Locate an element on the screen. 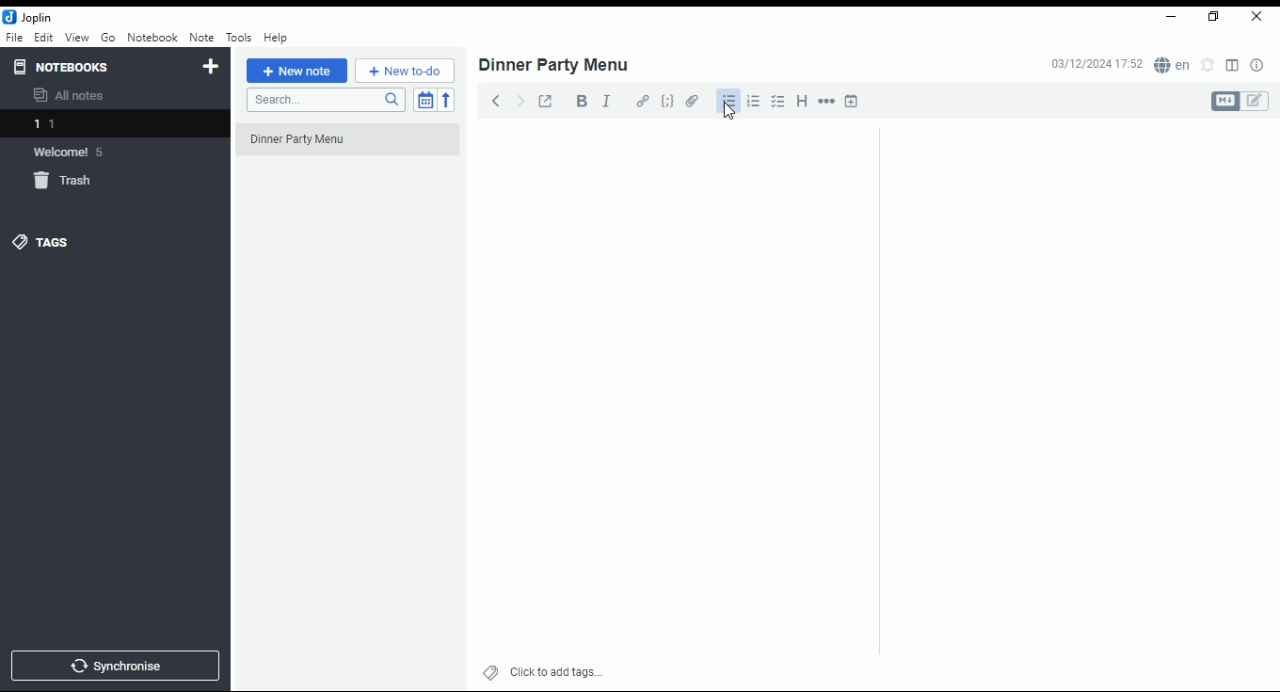 This screenshot has height=692, width=1280. search notes is located at coordinates (324, 101).